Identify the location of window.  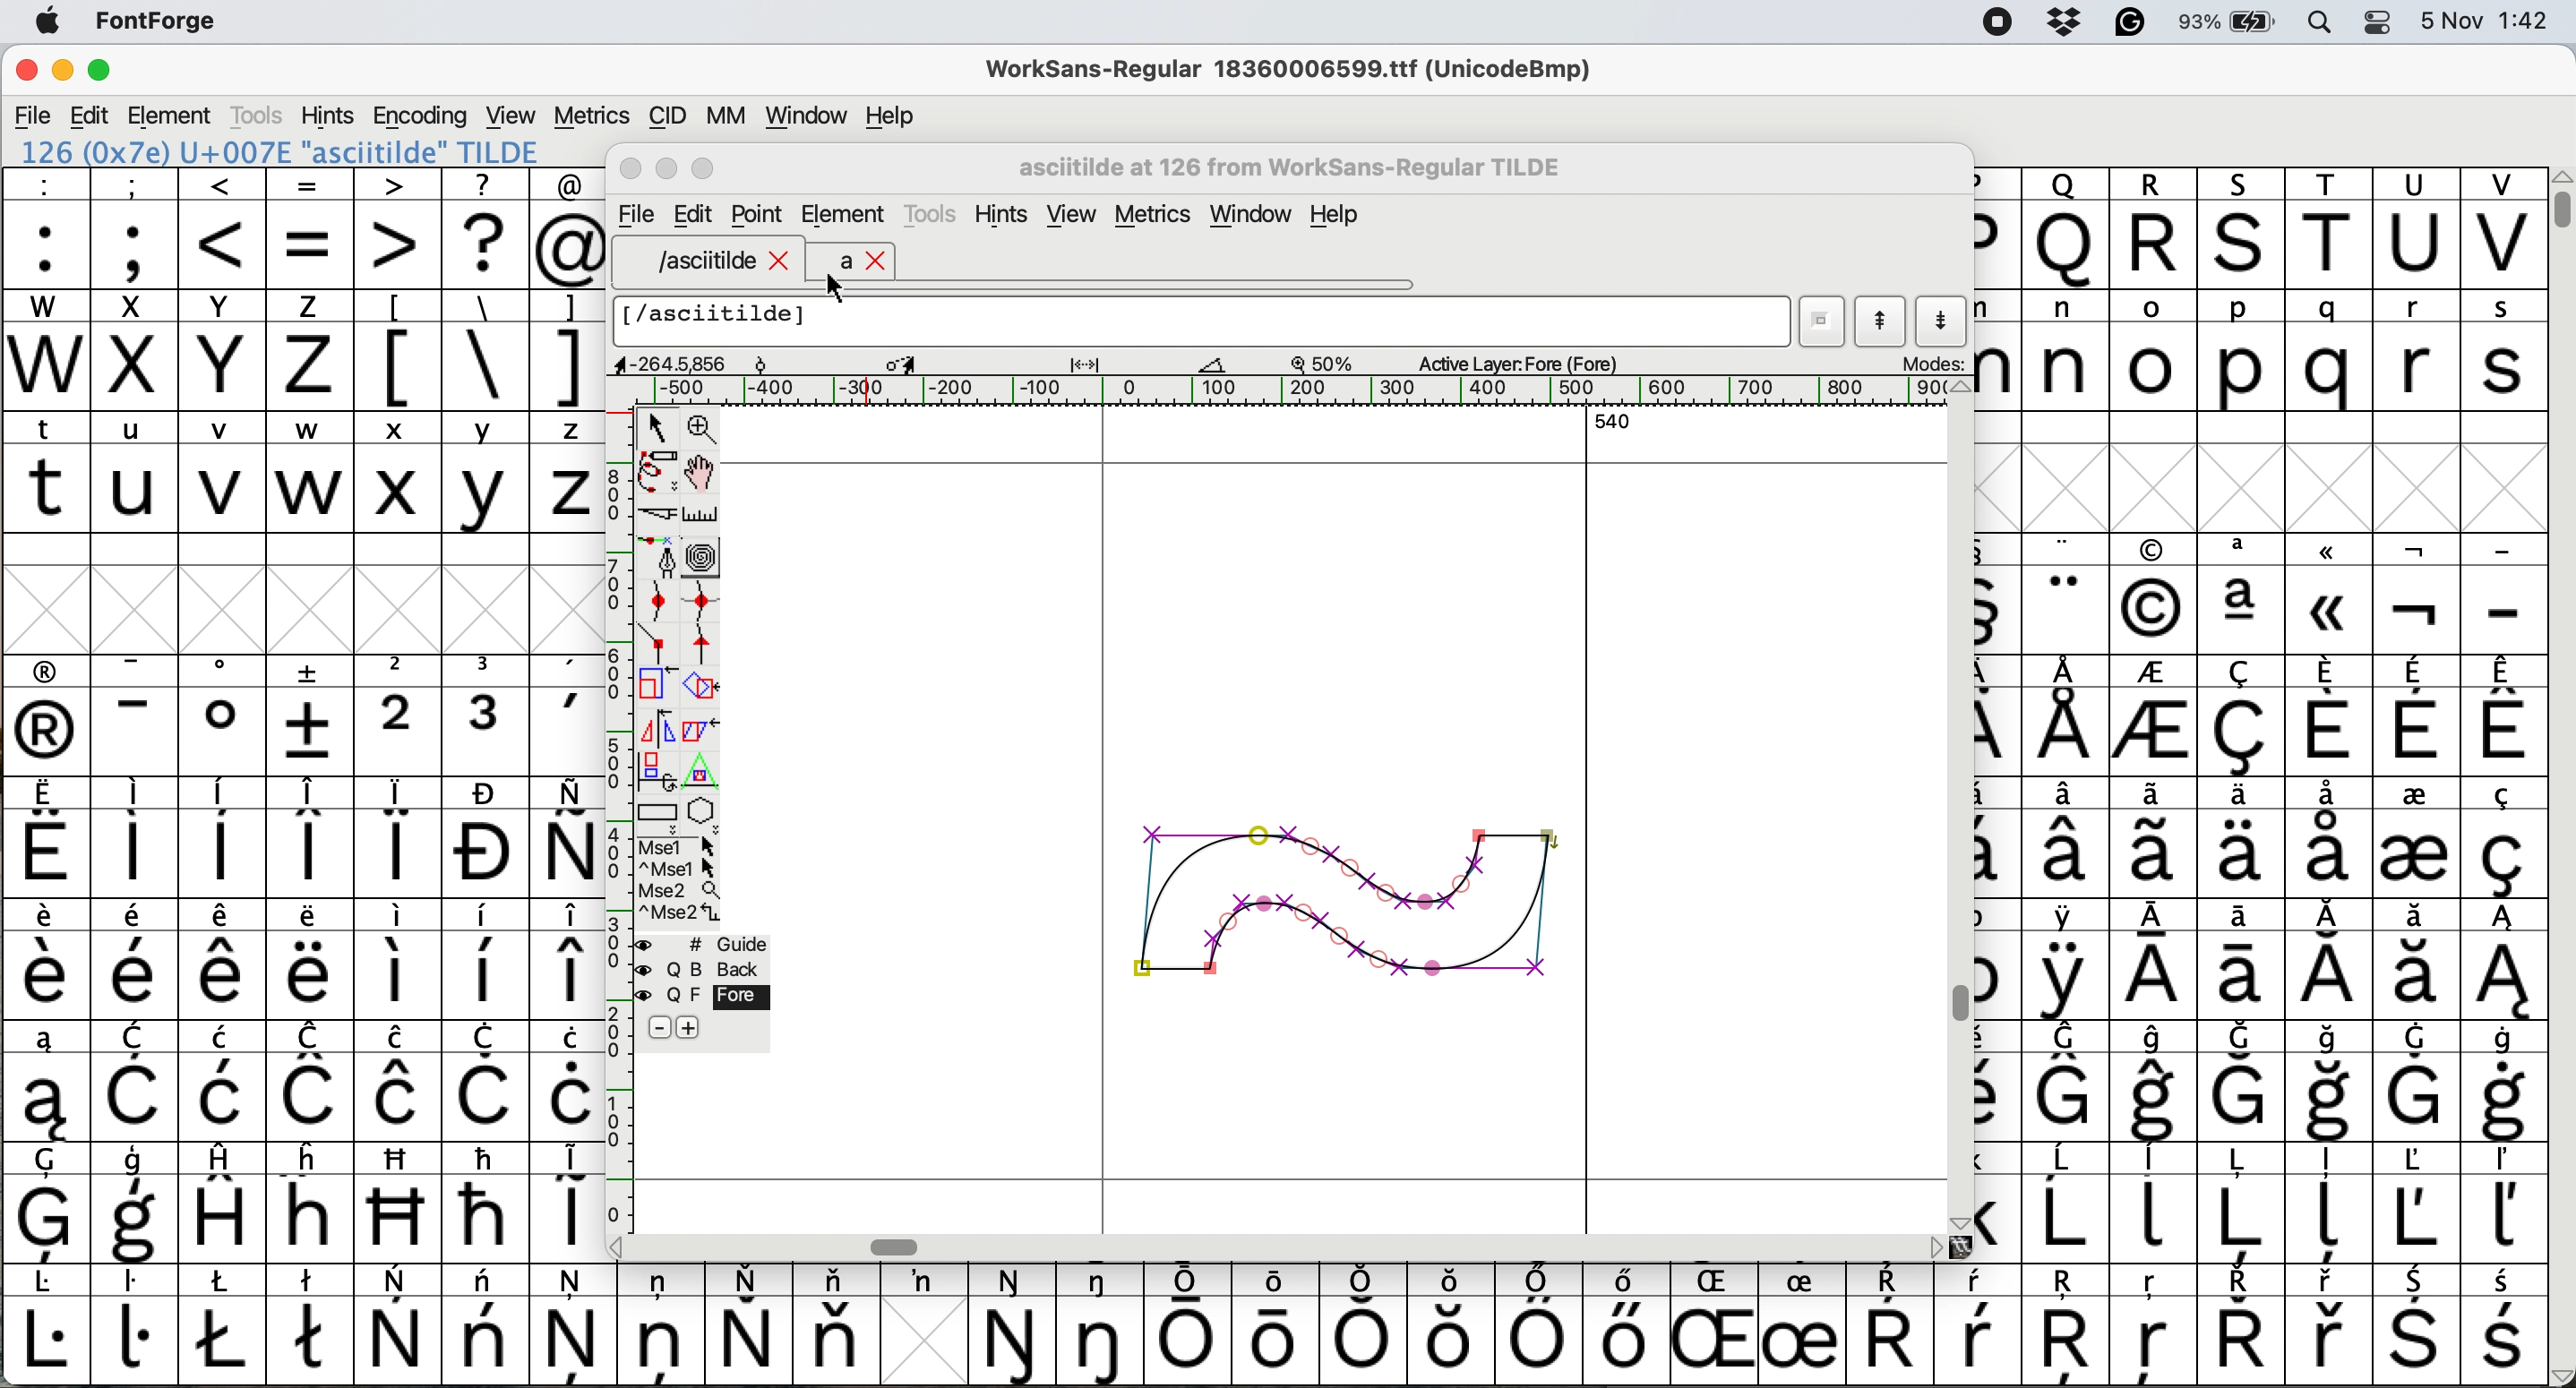
(802, 117).